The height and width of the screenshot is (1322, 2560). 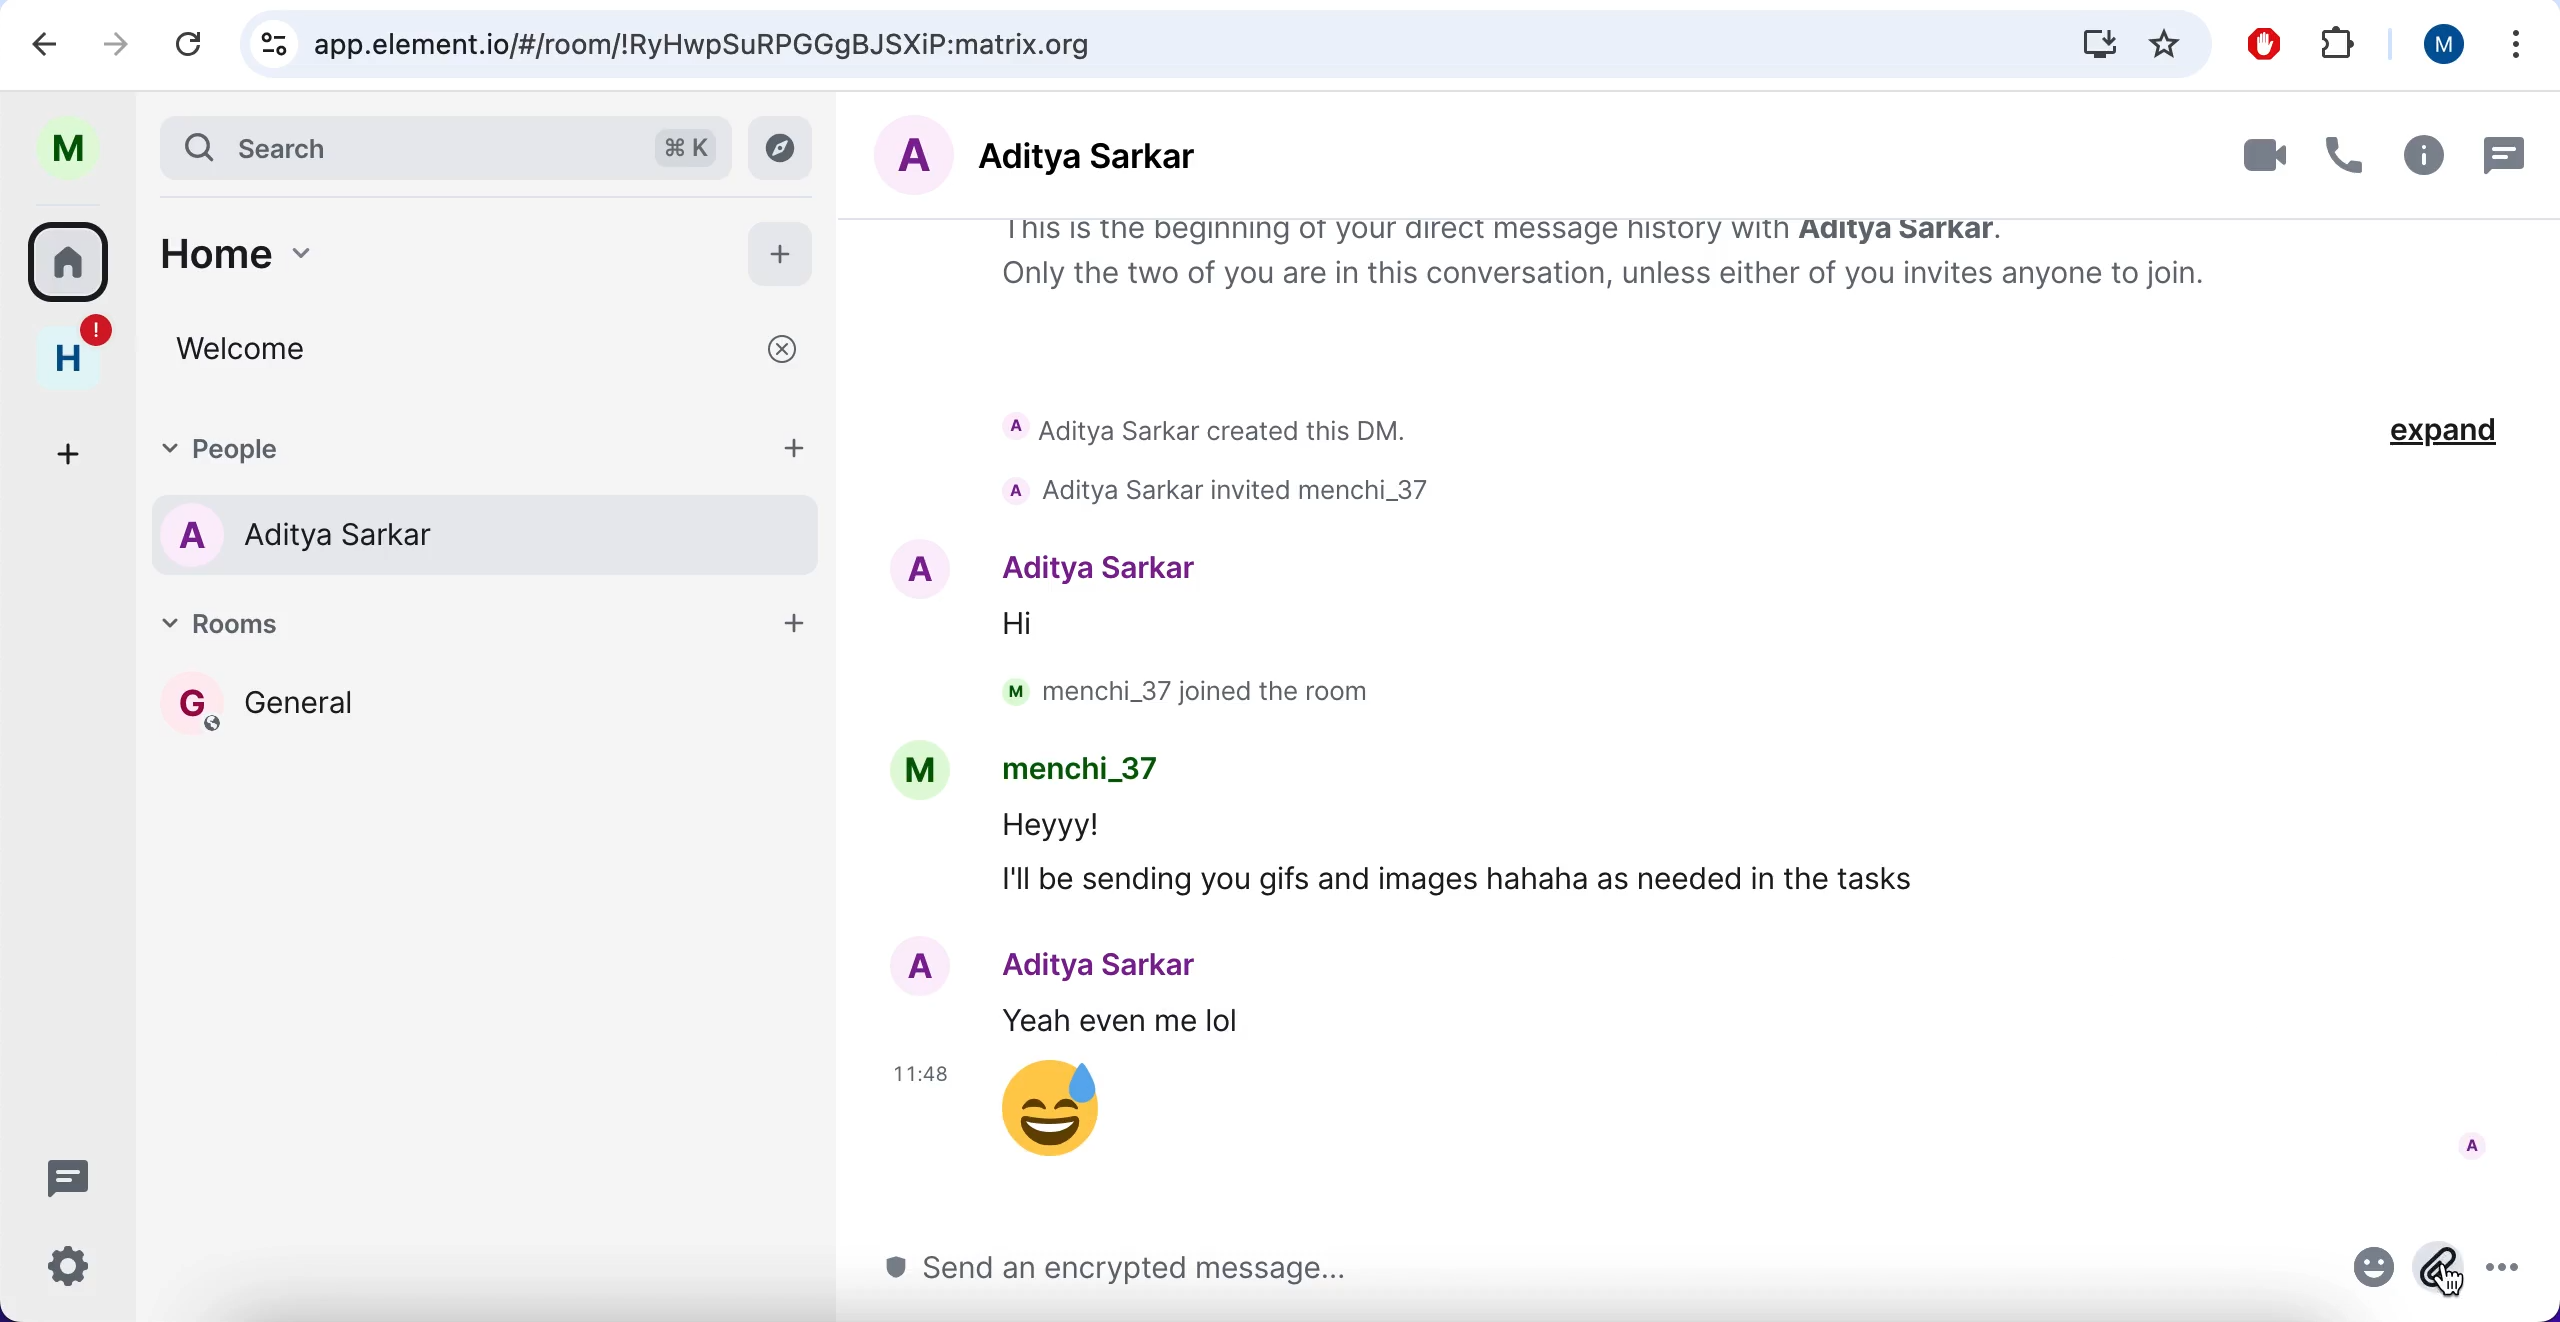 I want to click on people, so click(x=443, y=448).